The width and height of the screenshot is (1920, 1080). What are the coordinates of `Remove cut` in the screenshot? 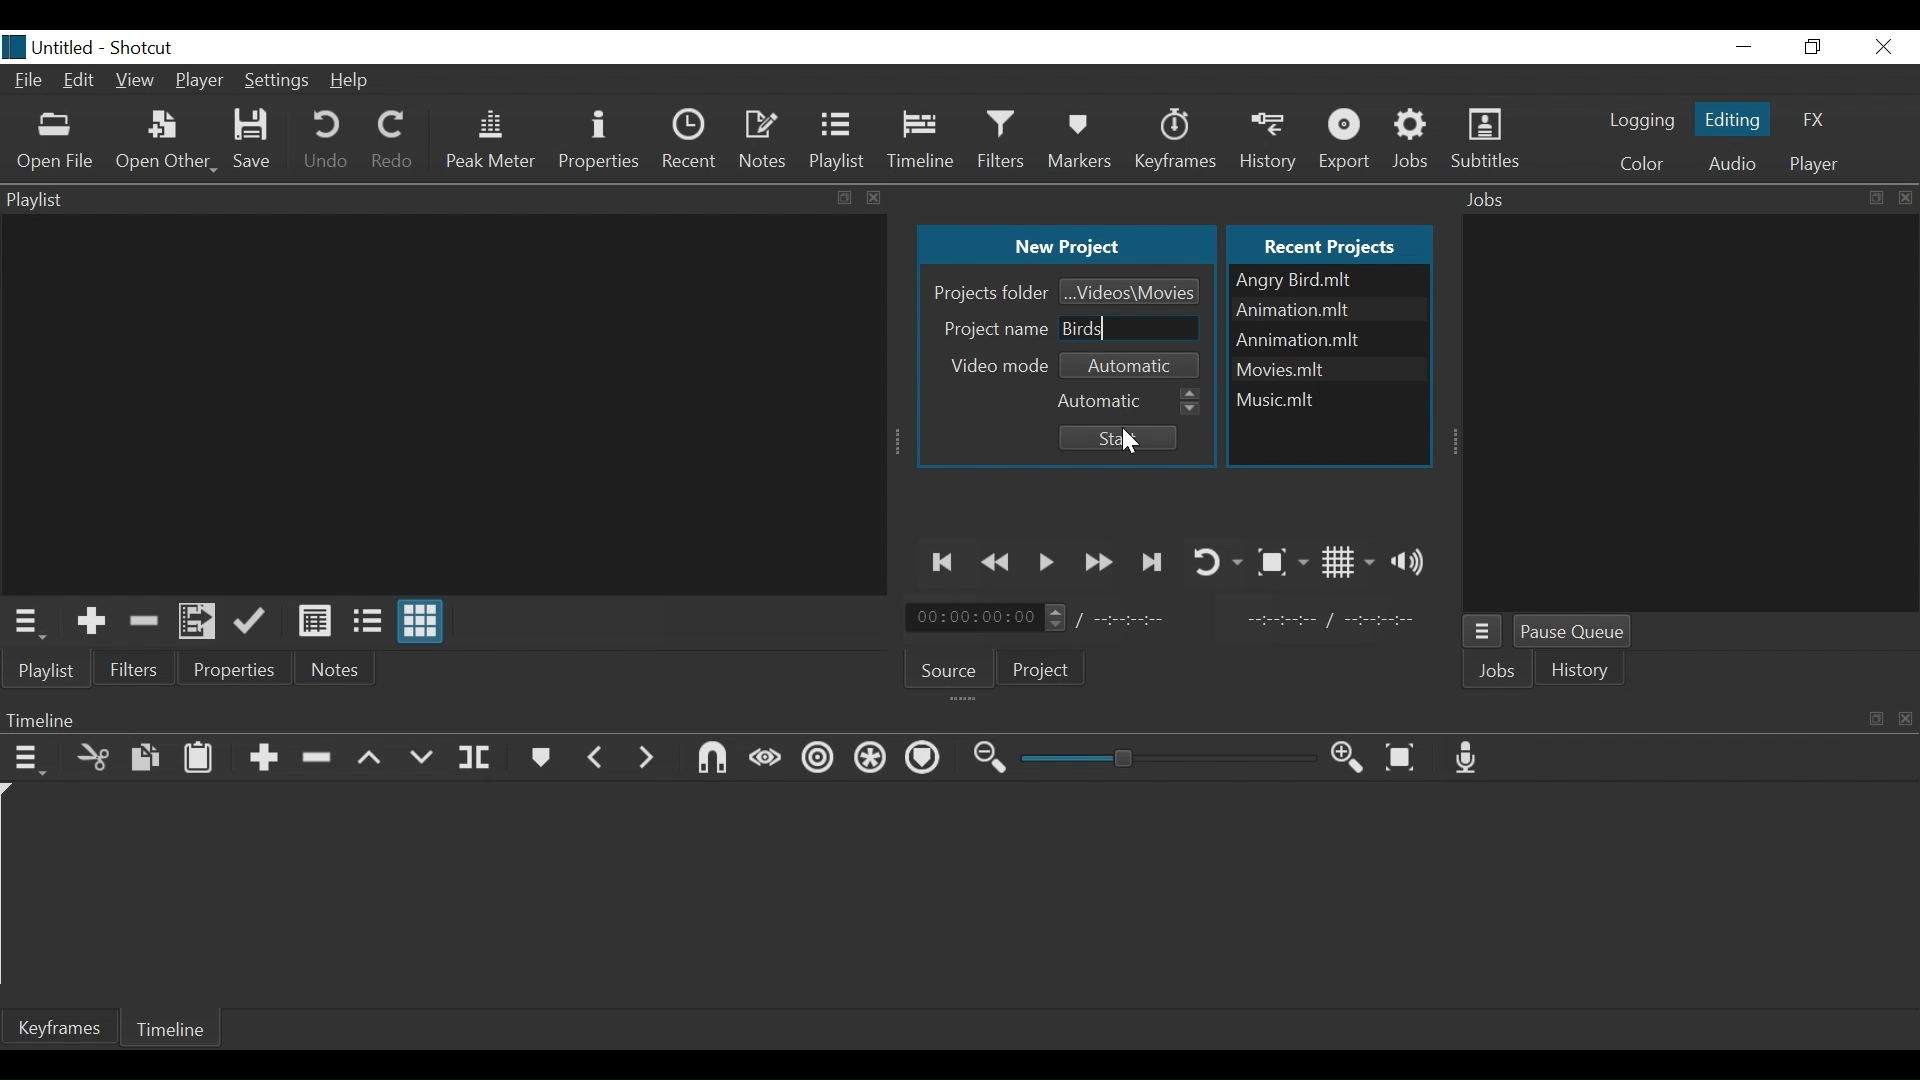 It's located at (143, 620).